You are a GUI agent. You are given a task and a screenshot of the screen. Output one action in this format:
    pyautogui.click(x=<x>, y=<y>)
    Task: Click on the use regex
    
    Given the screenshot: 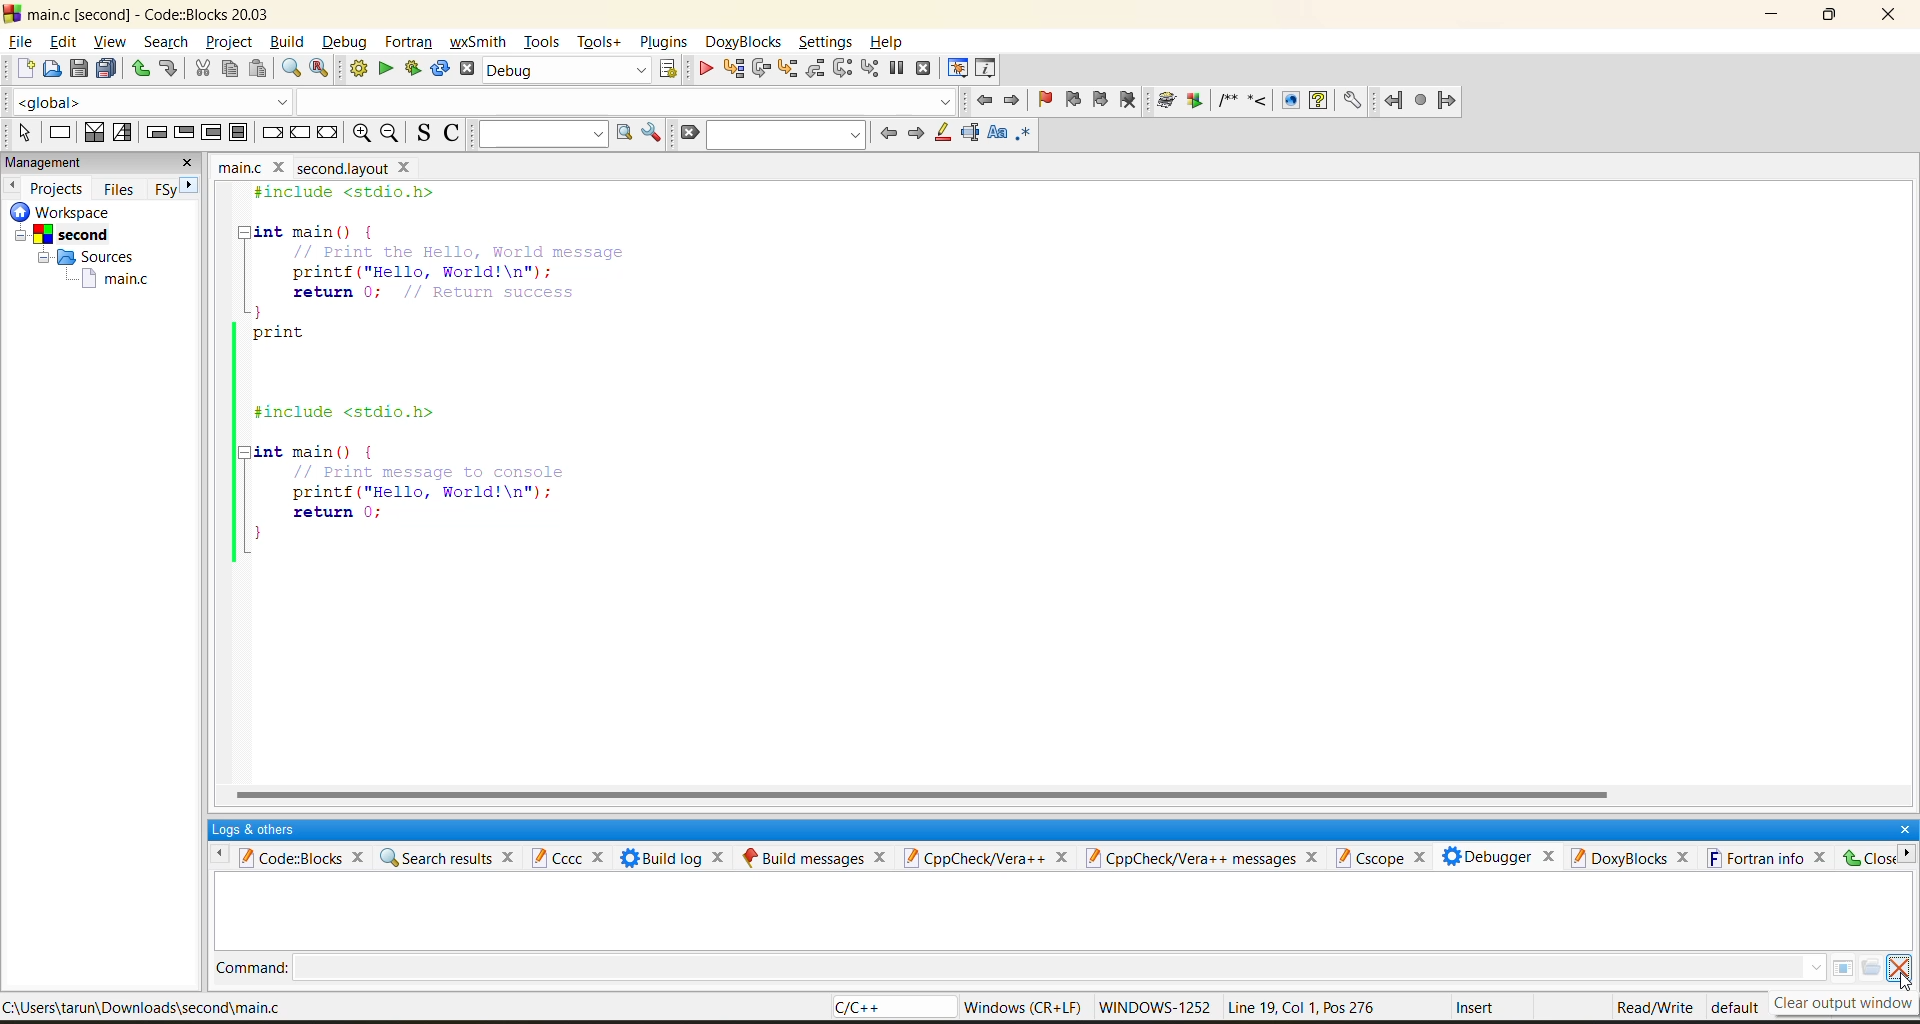 What is the action you would take?
    pyautogui.click(x=1026, y=138)
    